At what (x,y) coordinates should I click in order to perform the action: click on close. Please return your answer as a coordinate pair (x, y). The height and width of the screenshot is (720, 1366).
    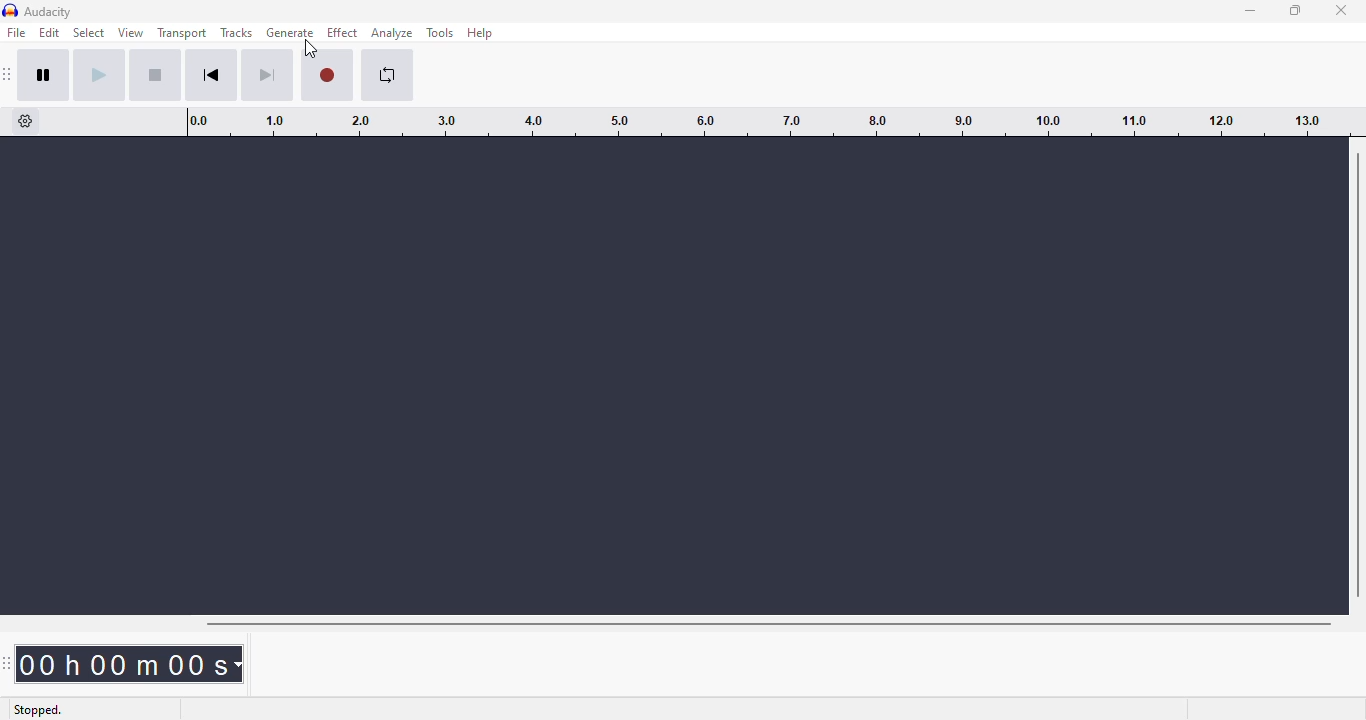
    Looking at the image, I should click on (1340, 10).